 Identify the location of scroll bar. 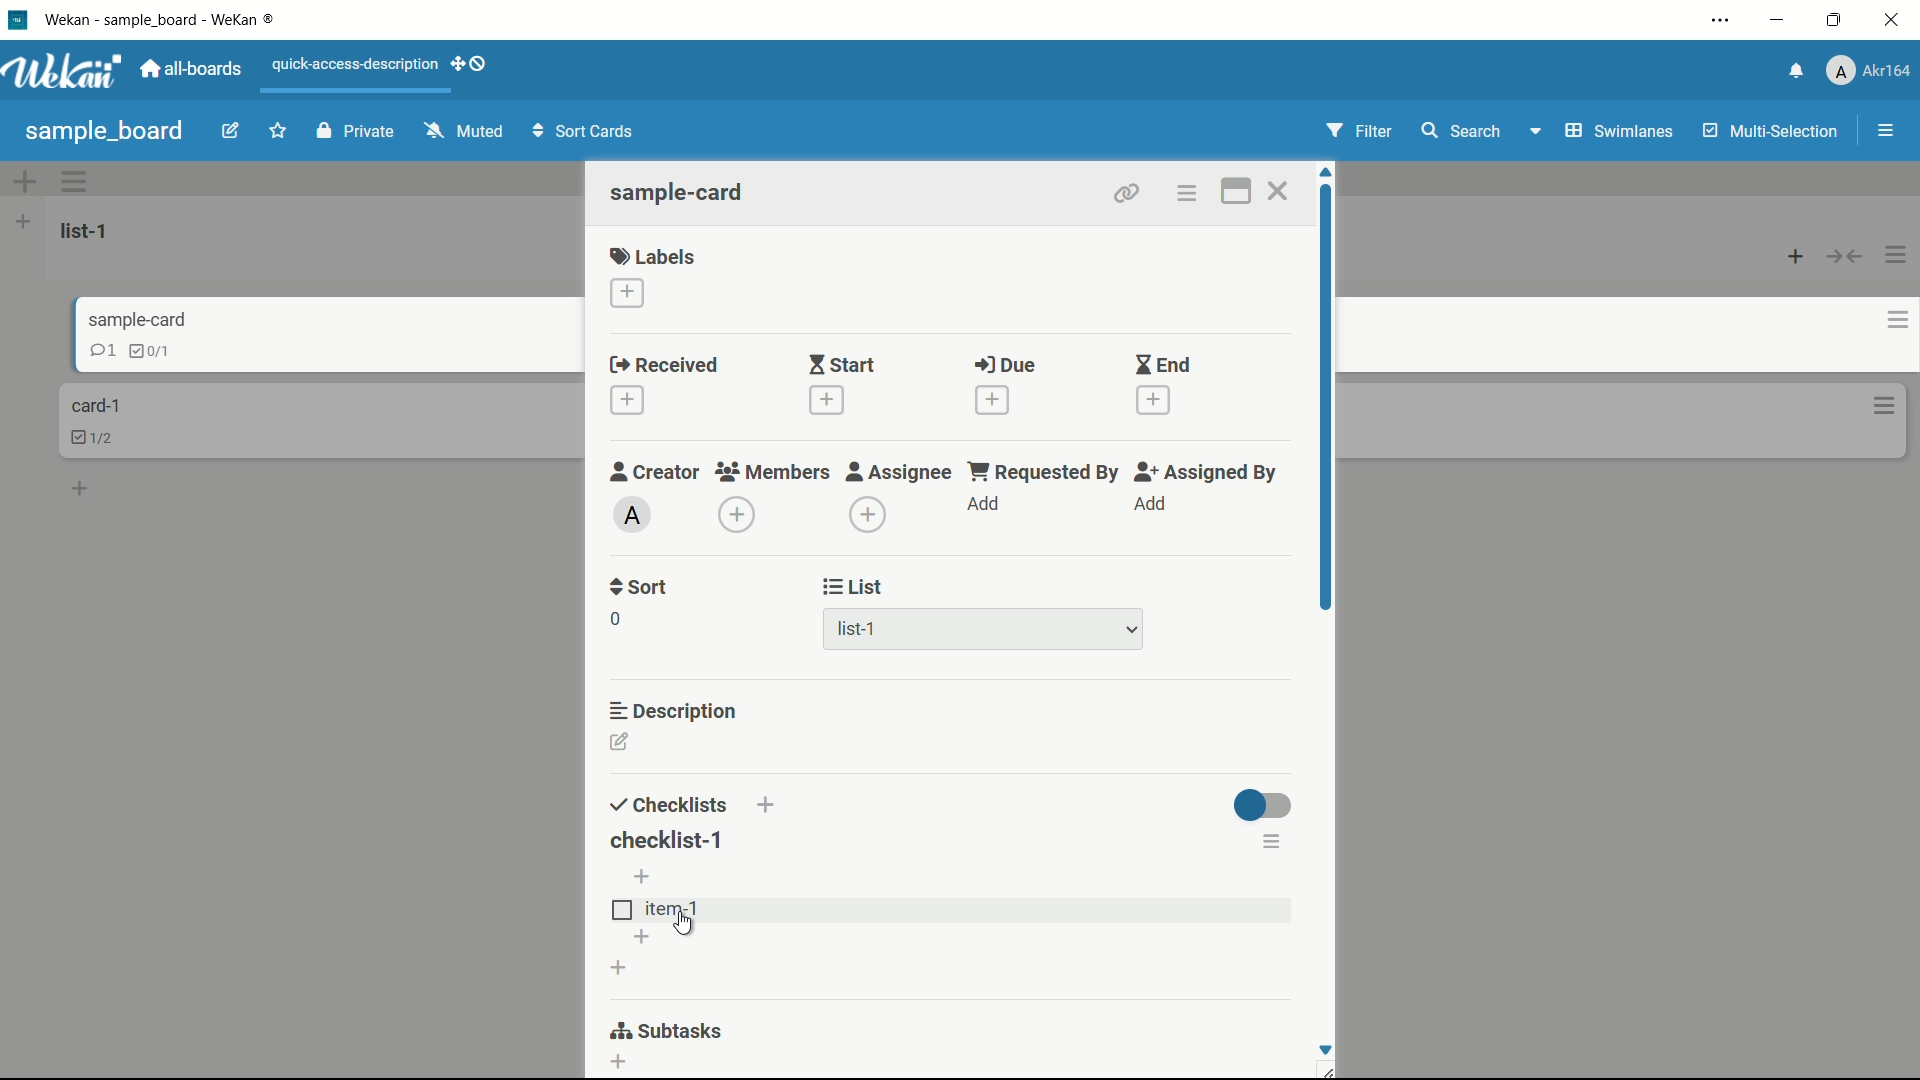
(1328, 398).